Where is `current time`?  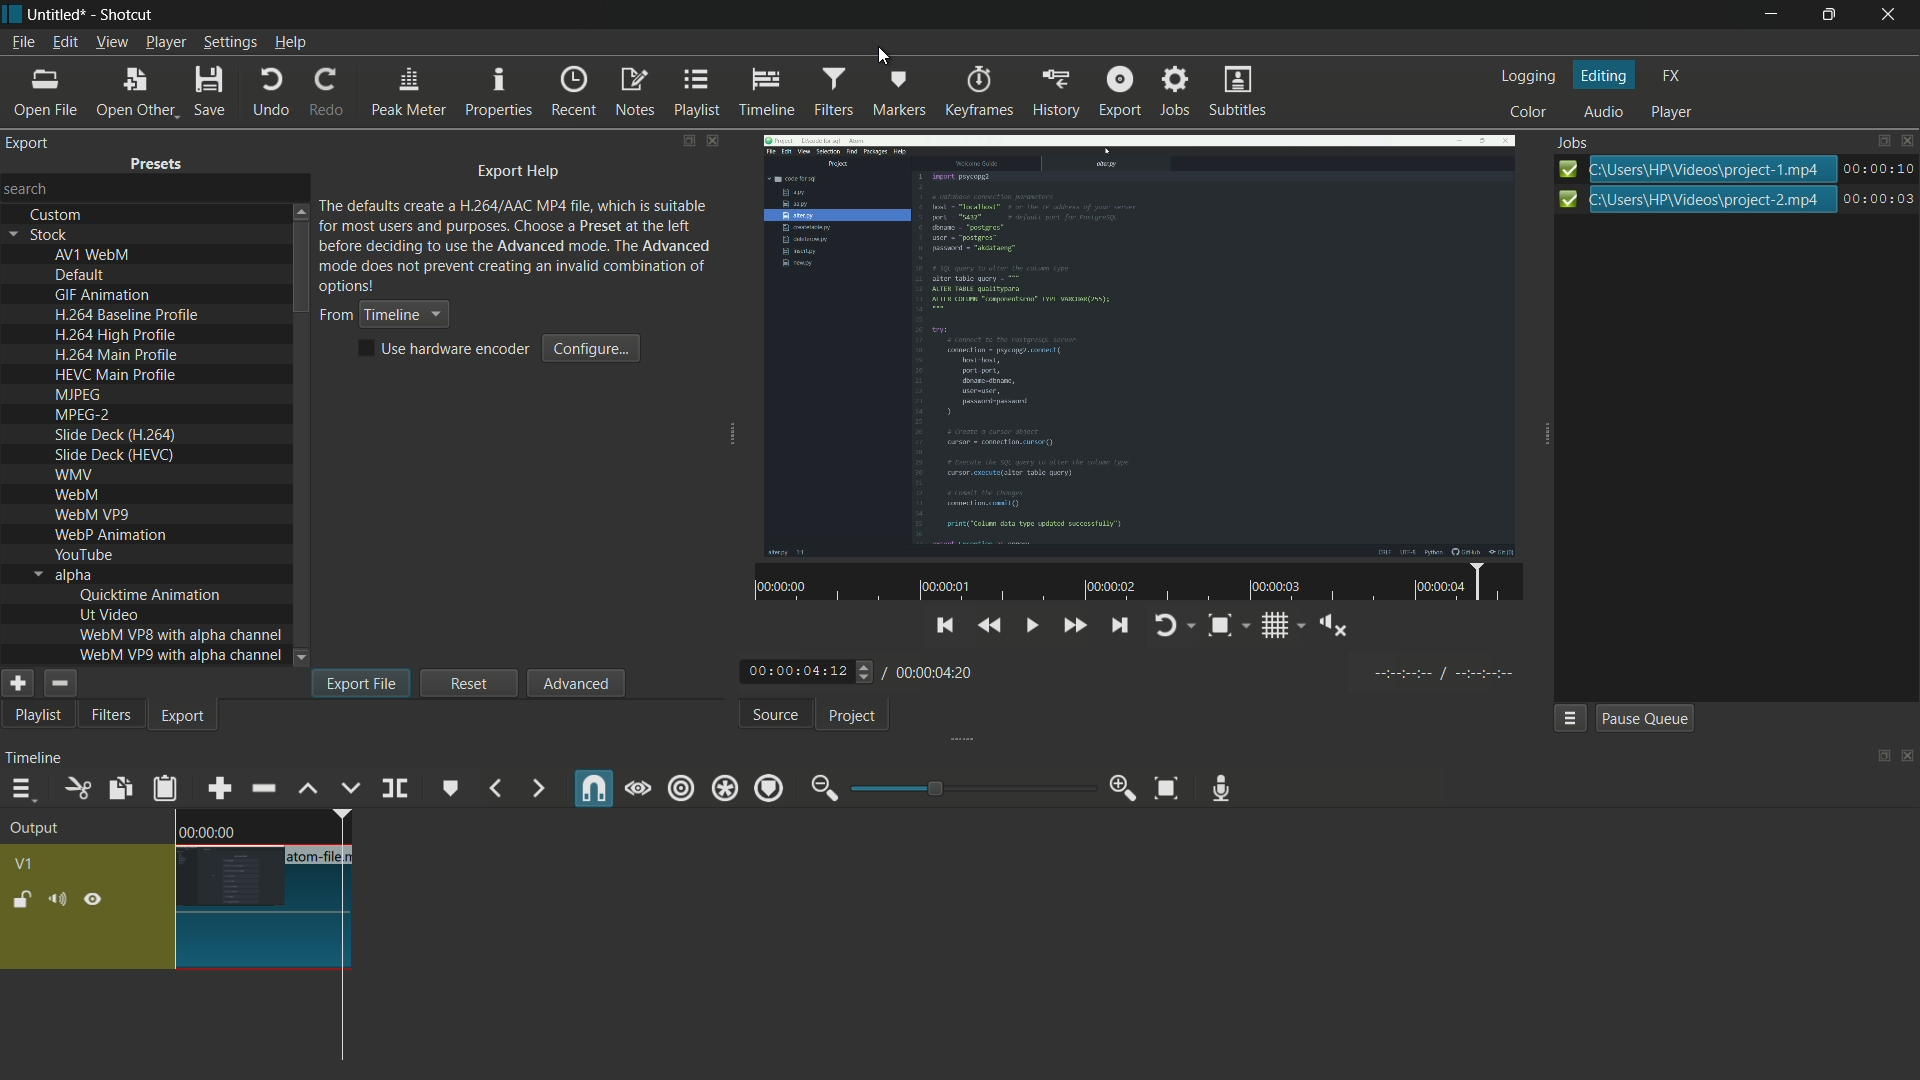
current time is located at coordinates (794, 671).